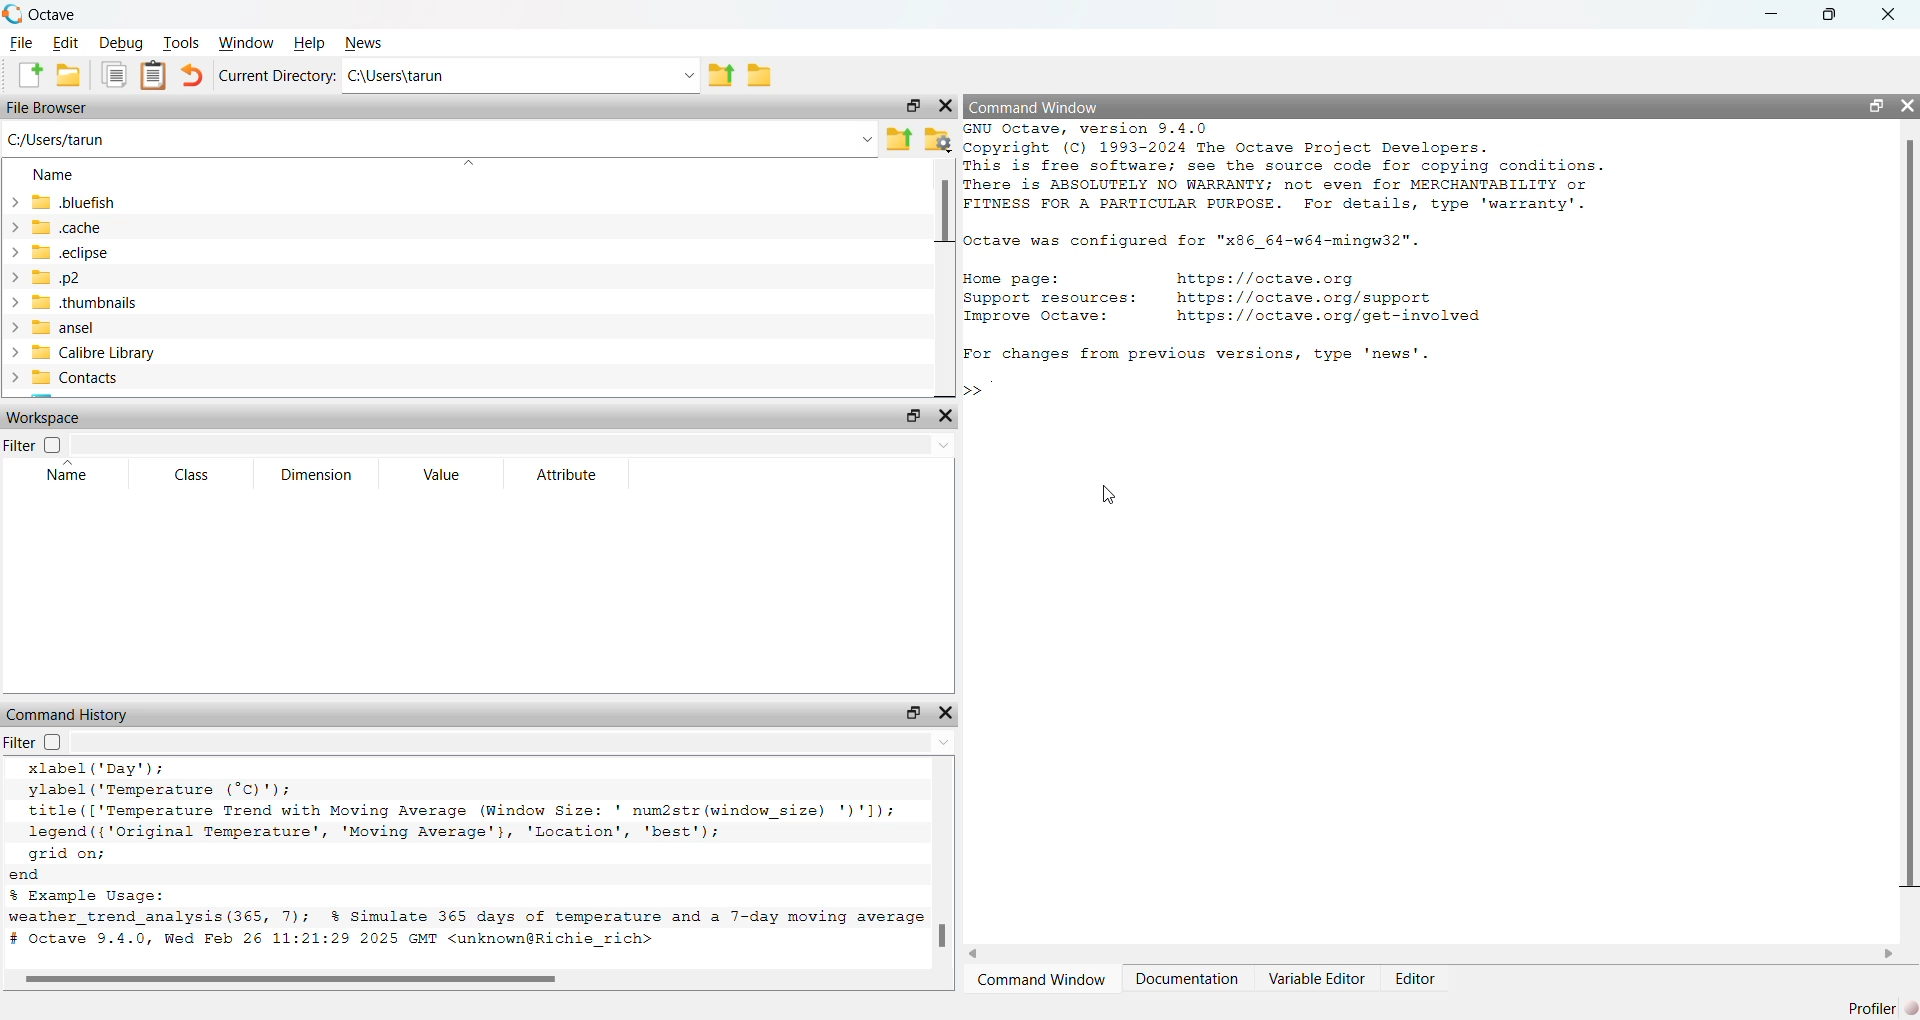 This screenshot has width=1920, height=1020. What do you see at coordinates (1318, 977) in the screenshot?
I see `Variable Editor` at bounding box center [1318, 977].